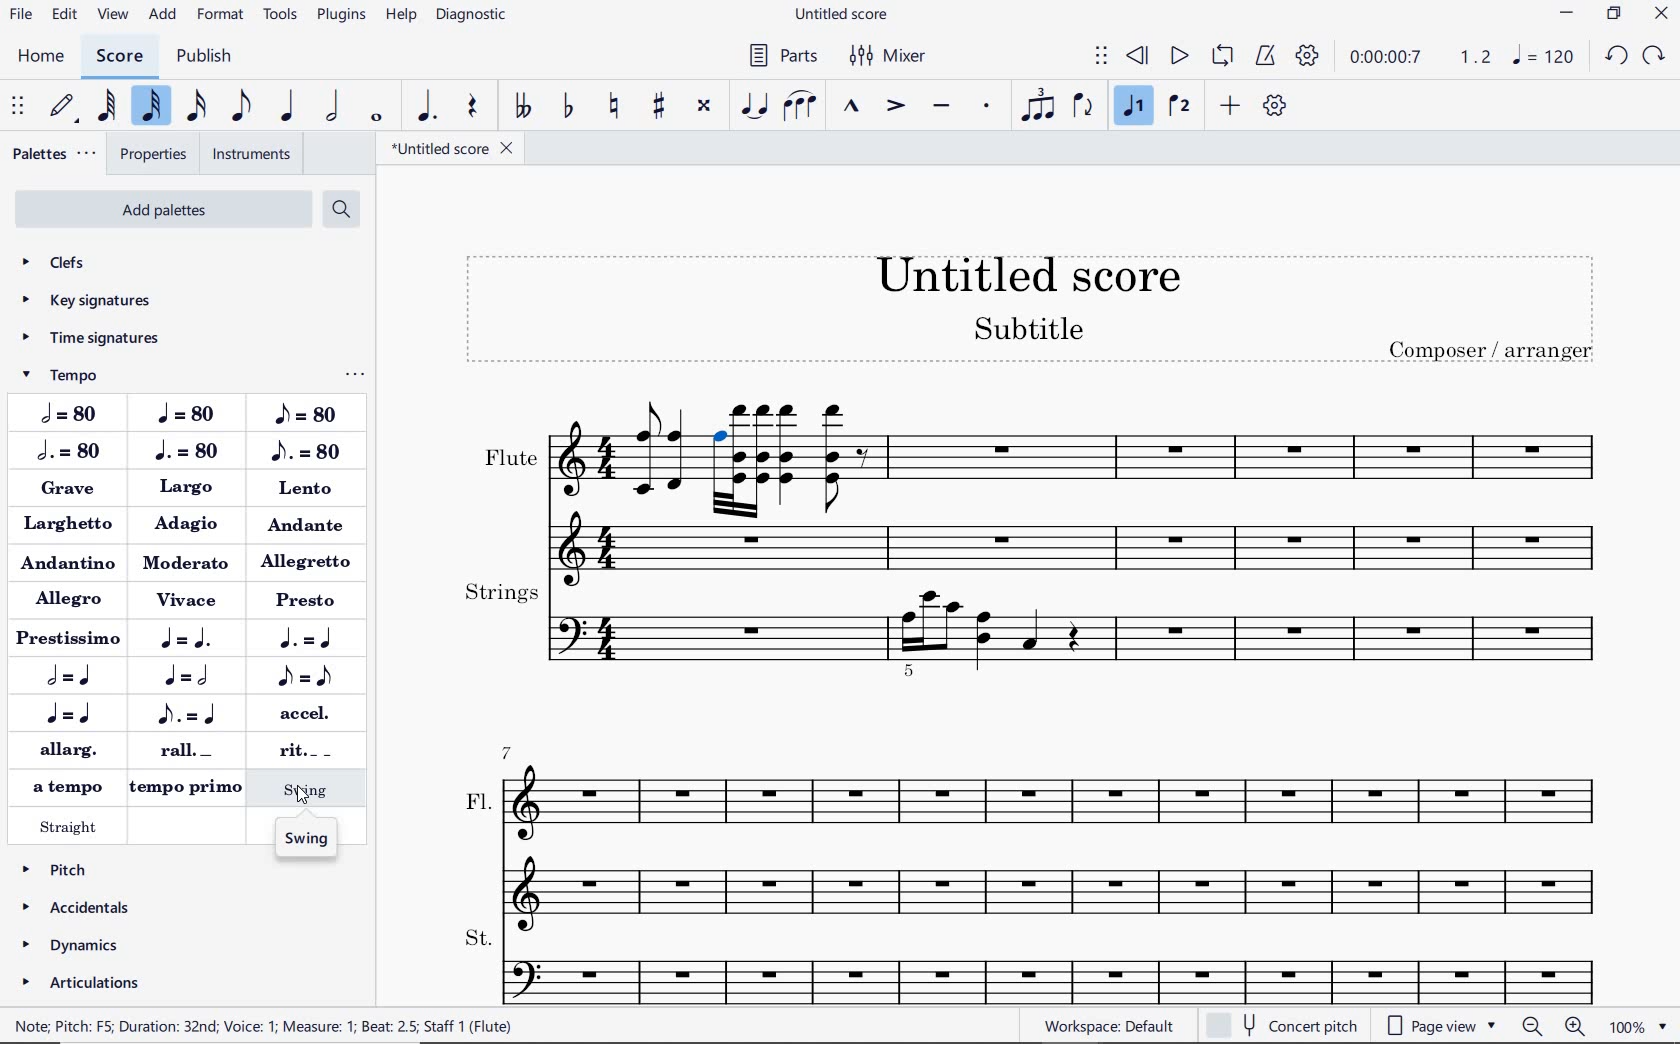  What do you see at coordinates (76, 677) in the screenshot?
I see `METRIC MODULATION: HALF NOTE` at bounding box center [76, 677].